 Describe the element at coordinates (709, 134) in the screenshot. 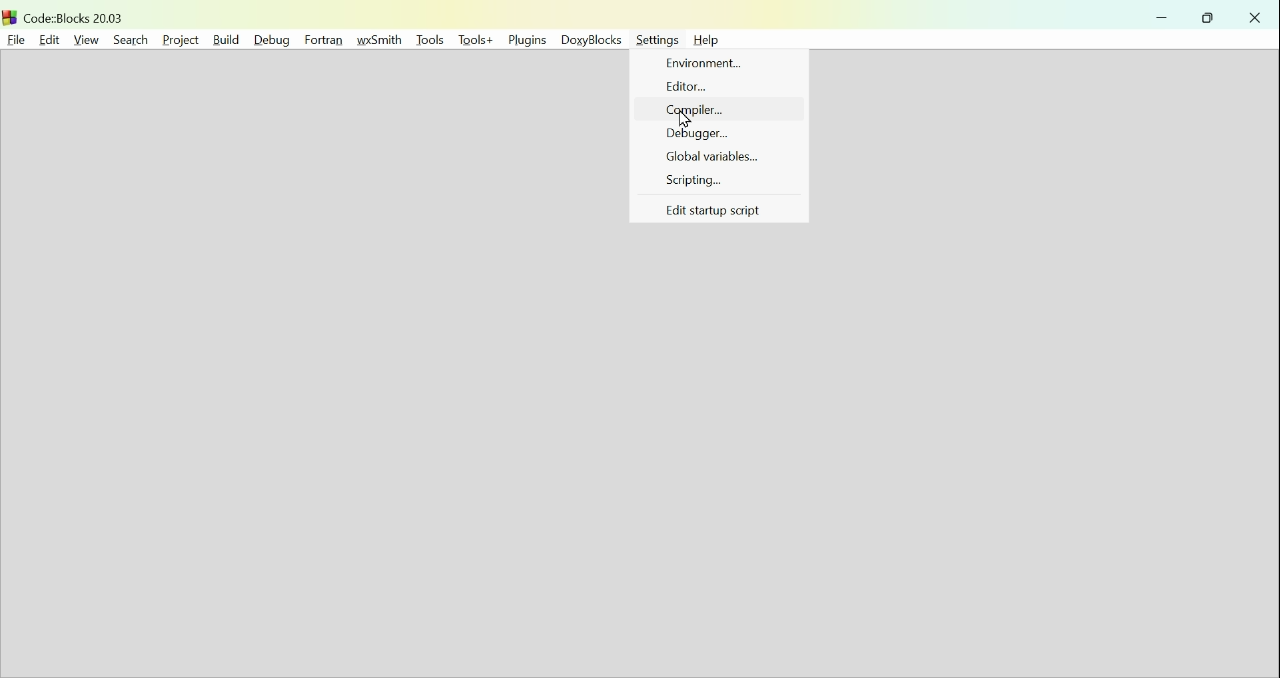

I see `Debugger` at that location.